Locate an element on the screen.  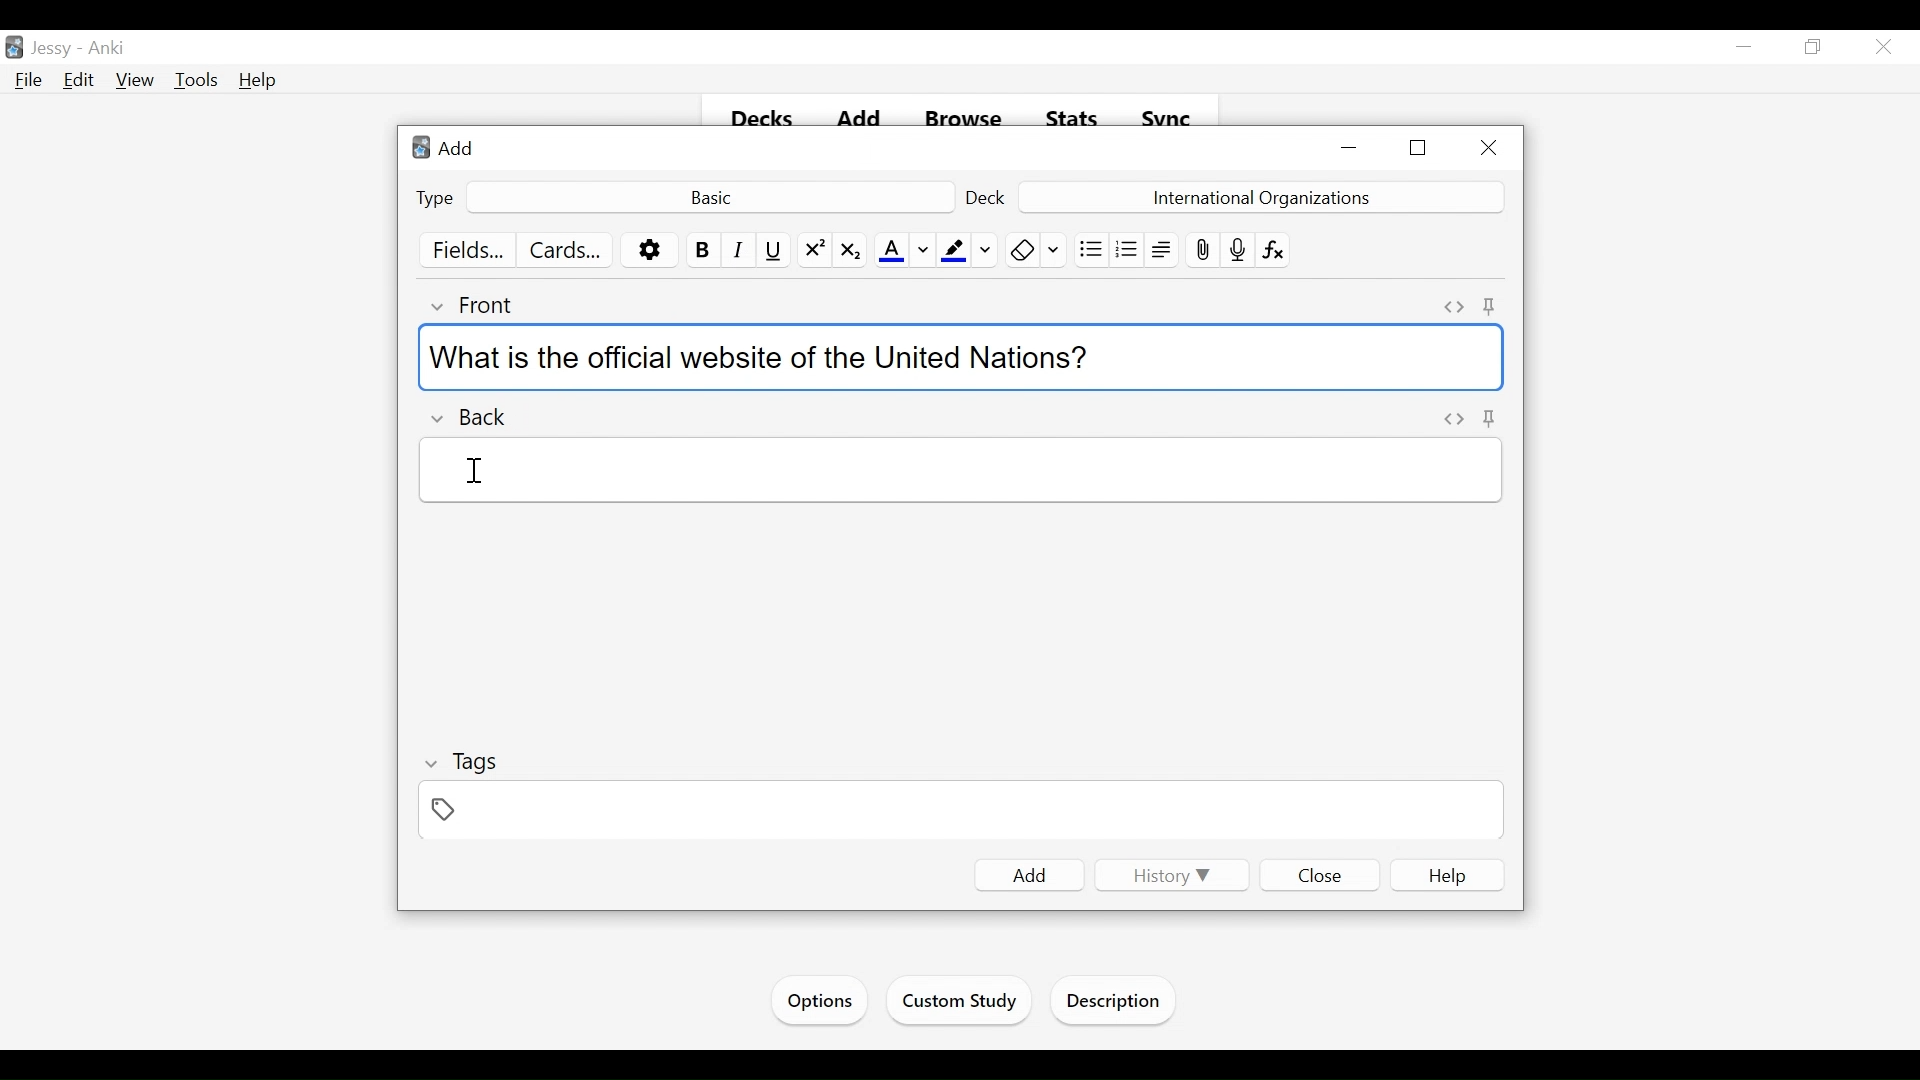
Cards is located at coordinates (562, 249).